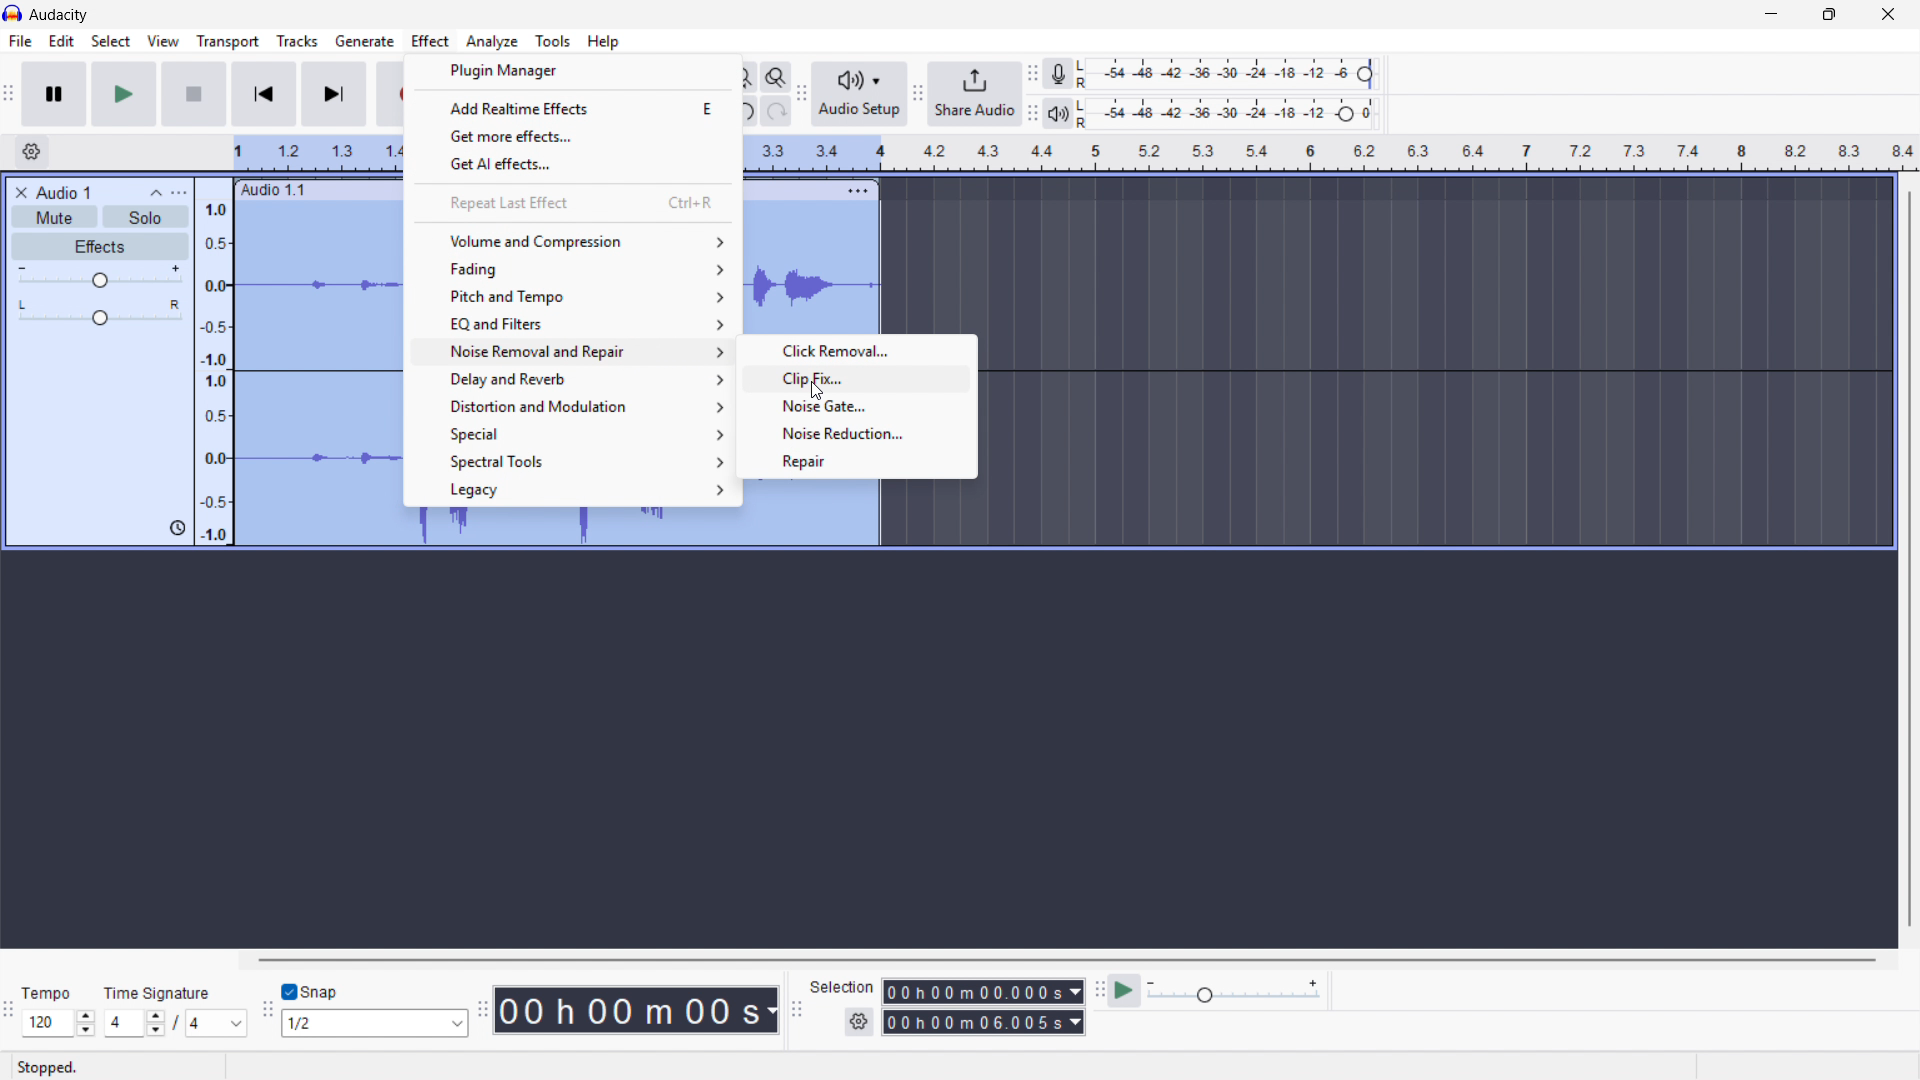 This screenshot has width=1920, height=1080. I want to click on Delay & reverb, so click(571, 380).